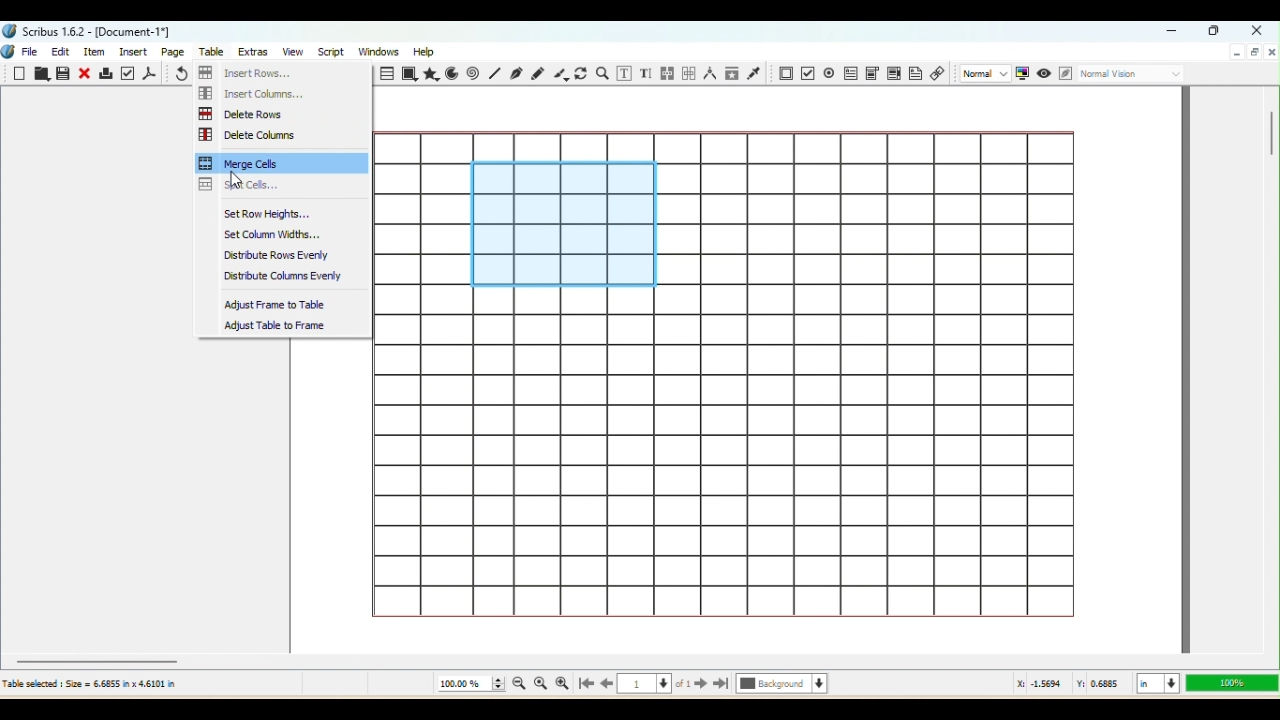  What do you see at coordinates (626, 74) in the screenshot?
I see `Edit contents of Frame` at bounding box center [626, 74].